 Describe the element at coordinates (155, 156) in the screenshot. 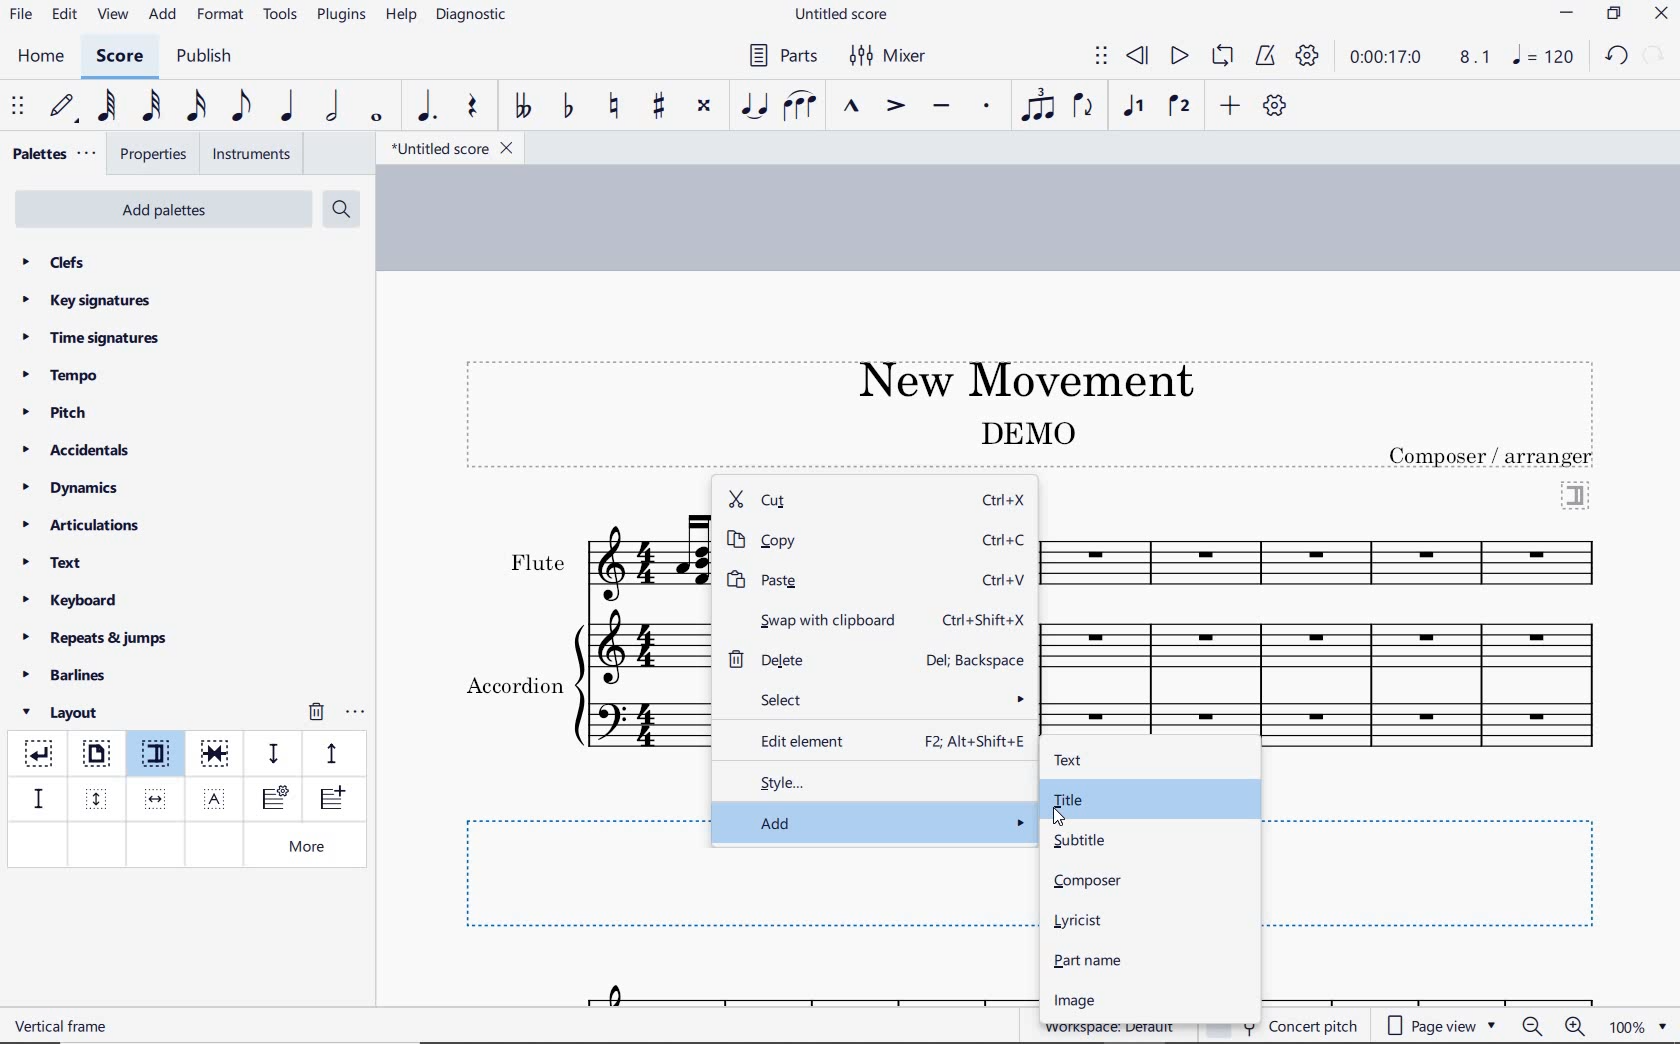

I see `properties` at that location.